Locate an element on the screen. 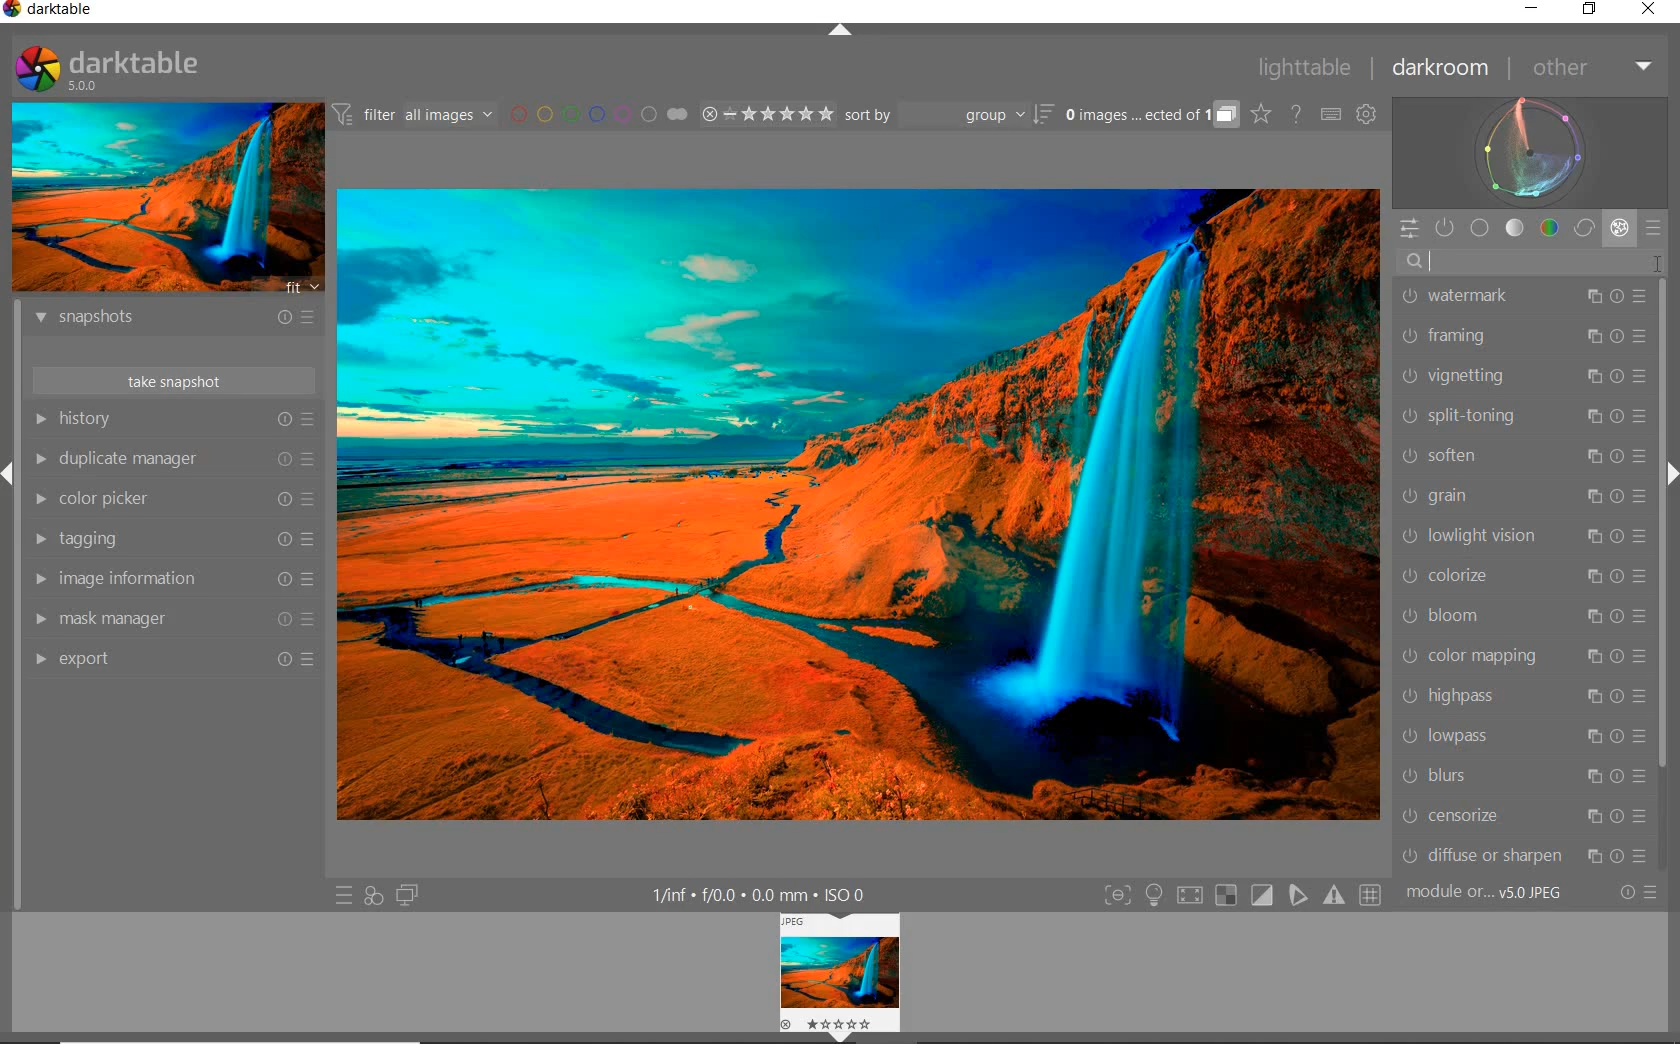 This screenshot has width=1680, height=1044. SET KEYBOARD SHORTCUTS is located at coordinates (1332, 115).